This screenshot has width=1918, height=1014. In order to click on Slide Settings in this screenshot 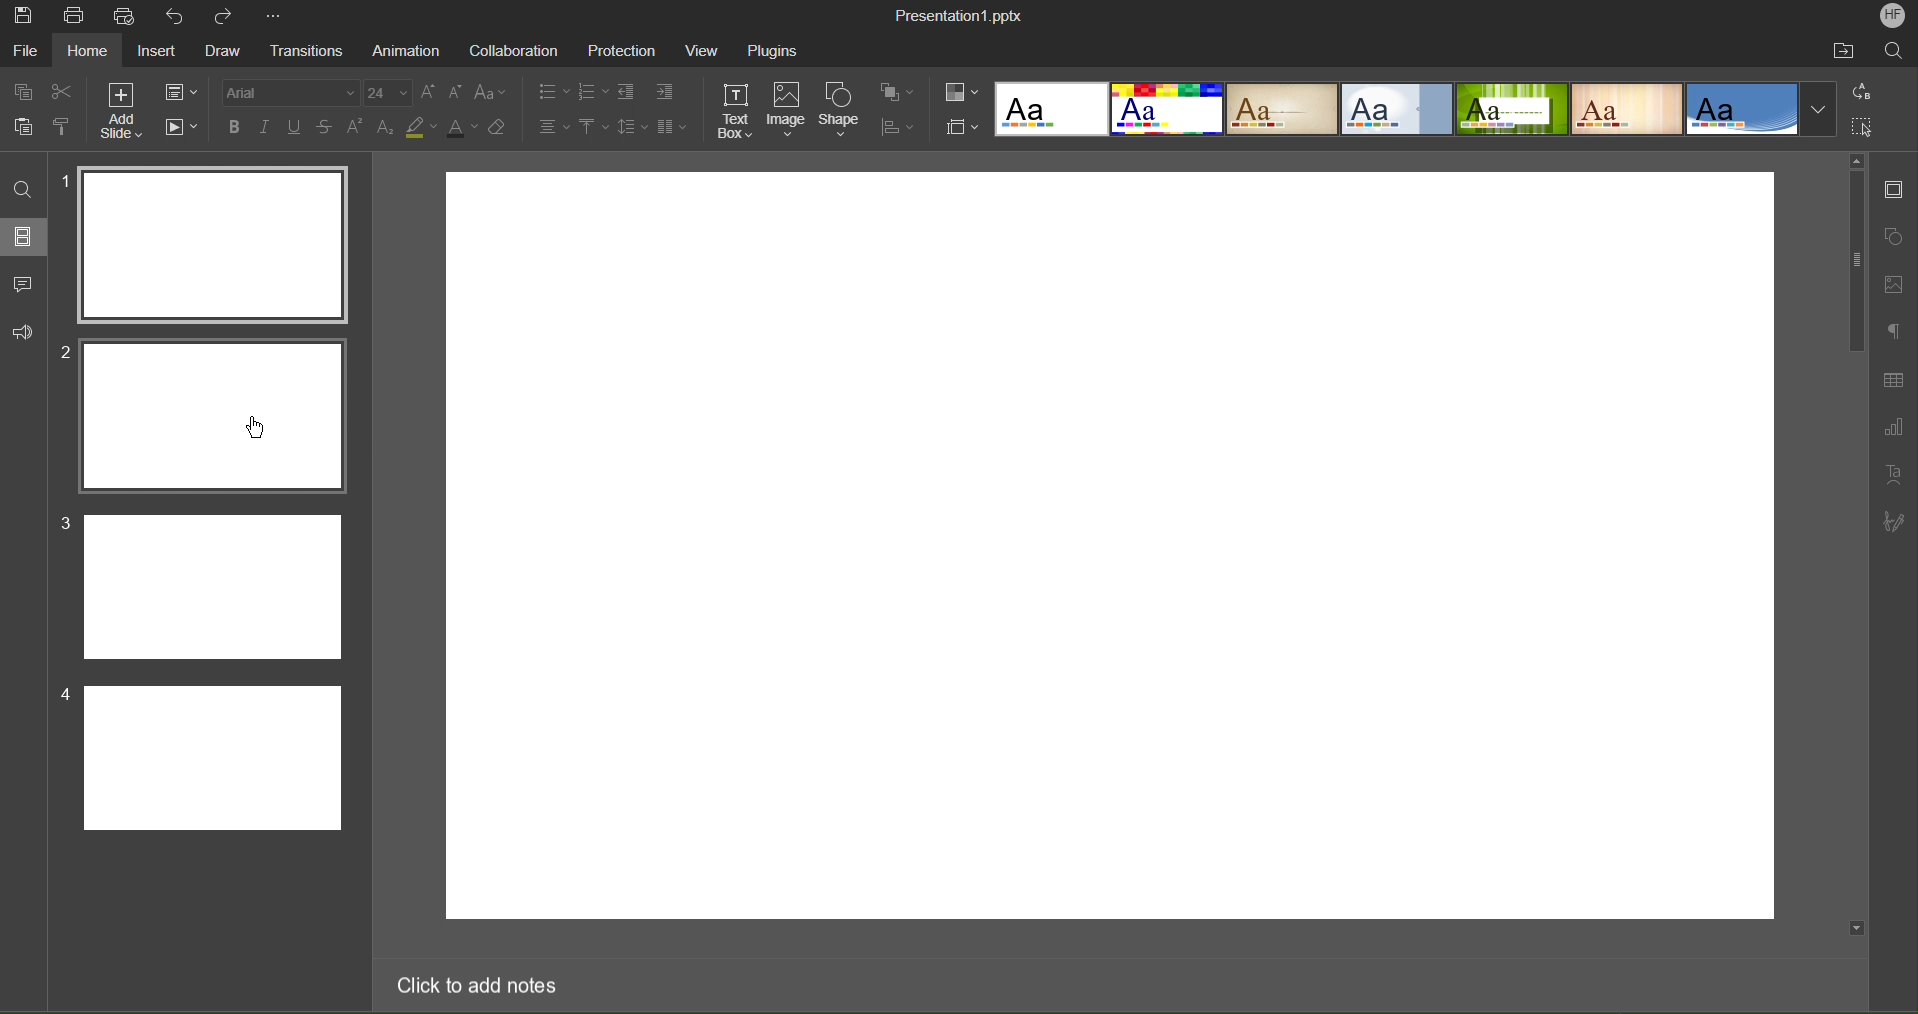, I will do `click(179, 89)`.